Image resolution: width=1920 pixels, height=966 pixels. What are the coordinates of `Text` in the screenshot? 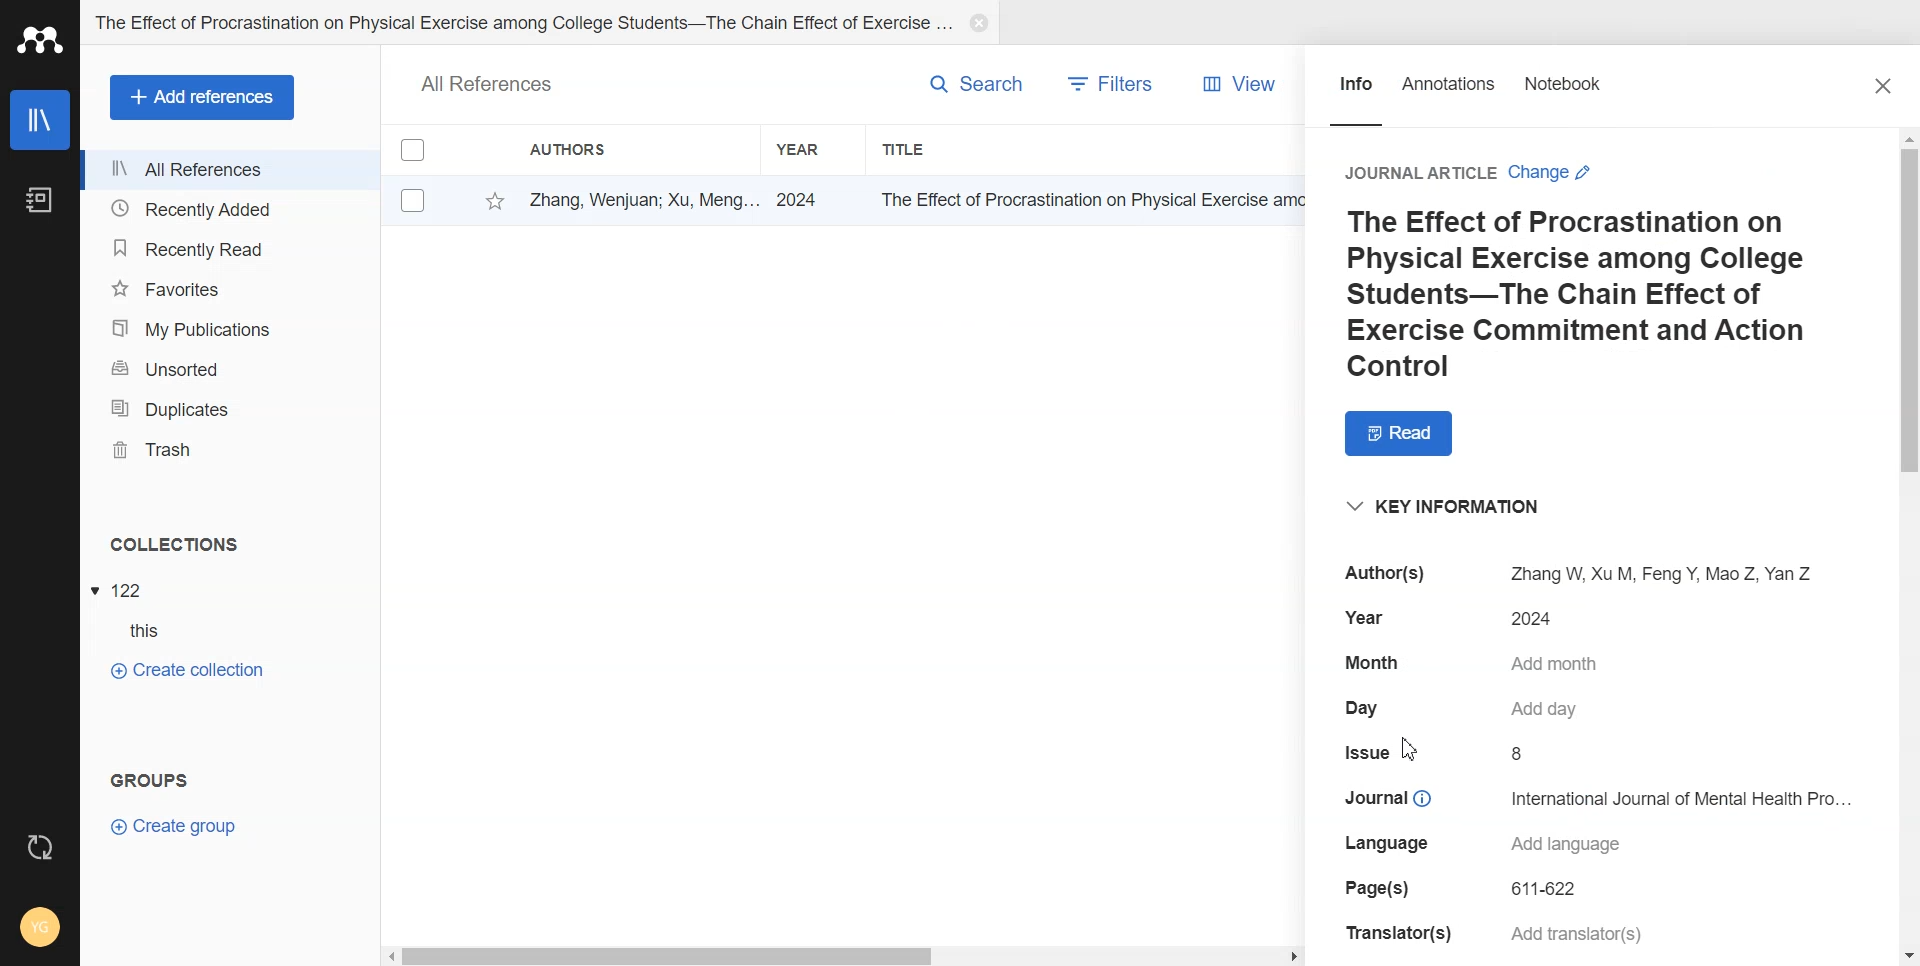 It's located at (173, 545).